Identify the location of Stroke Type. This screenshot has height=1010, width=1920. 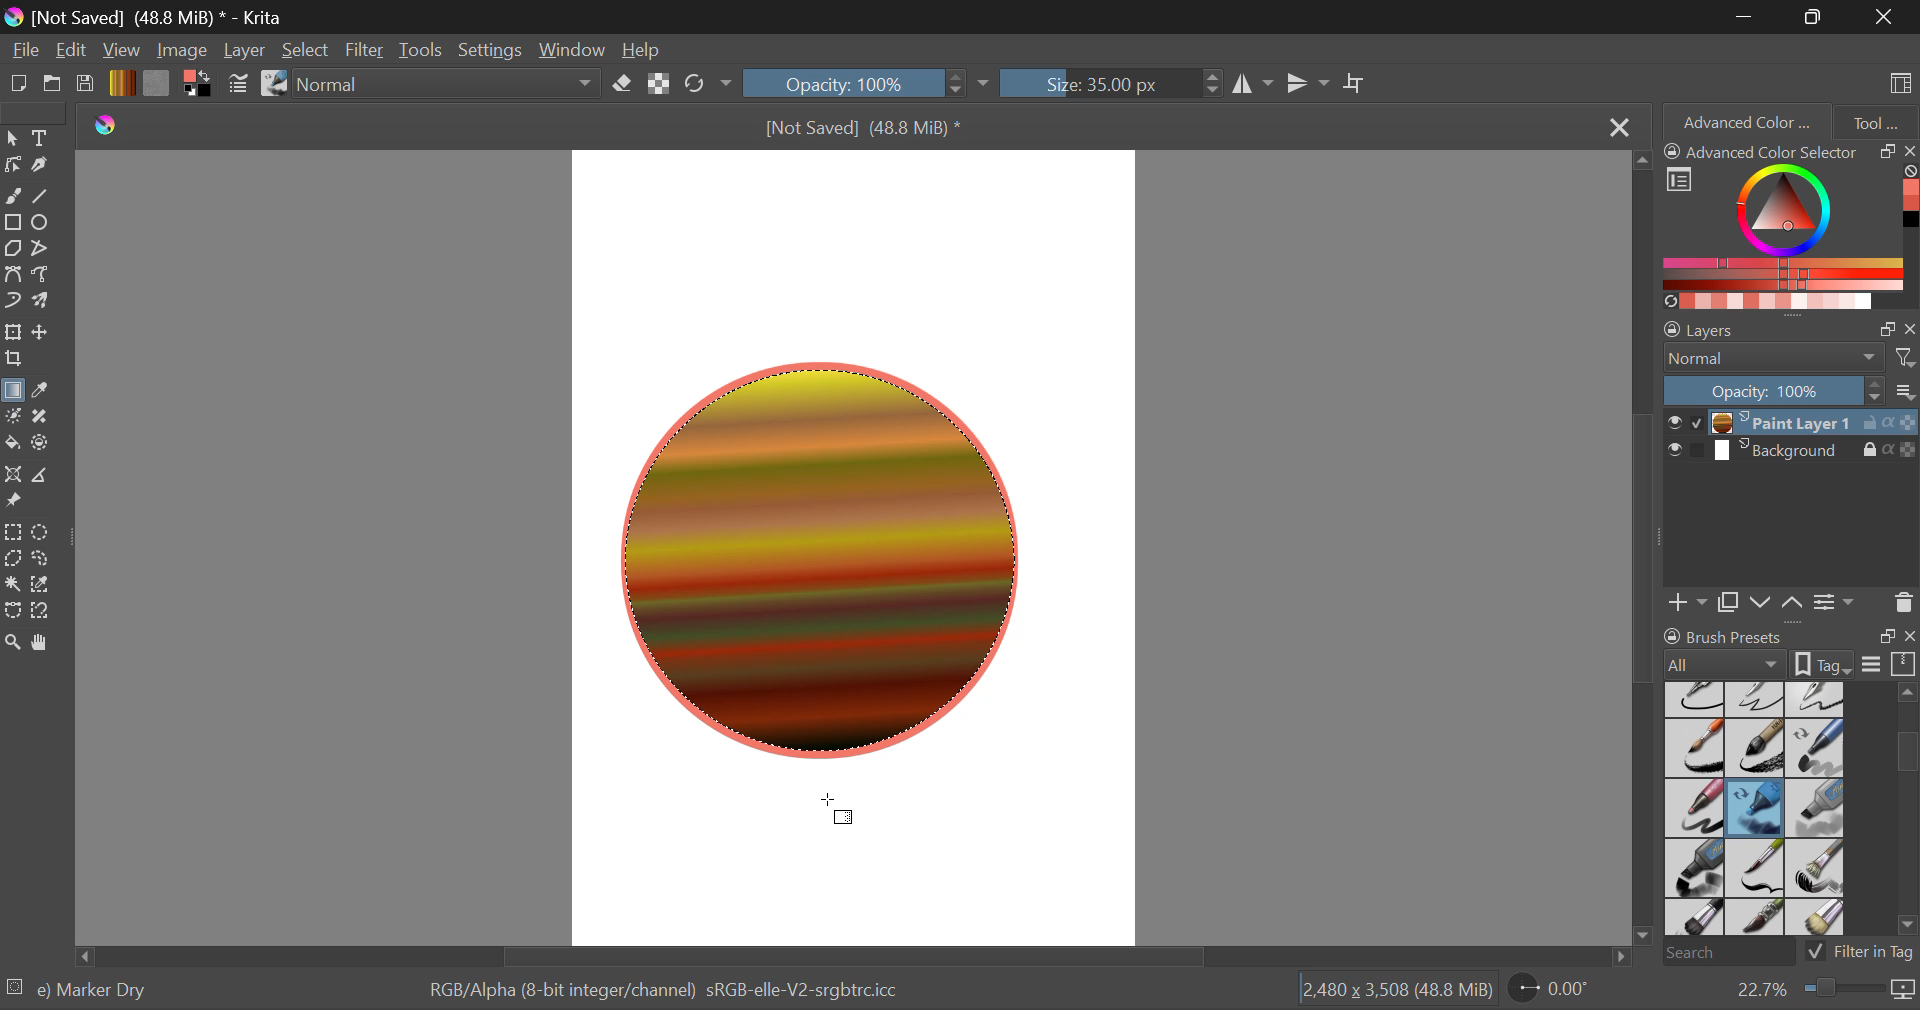
(273, 85).